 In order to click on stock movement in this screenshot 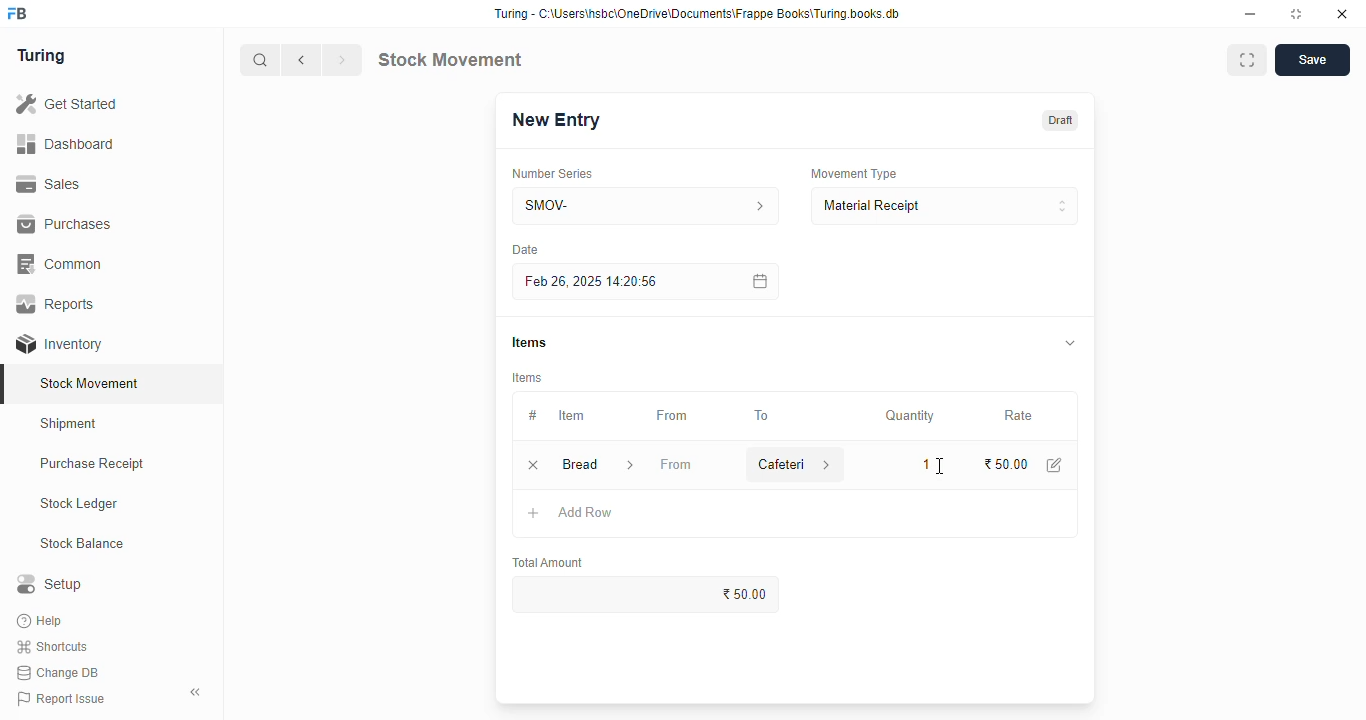, I will do `click(91, 383)`.